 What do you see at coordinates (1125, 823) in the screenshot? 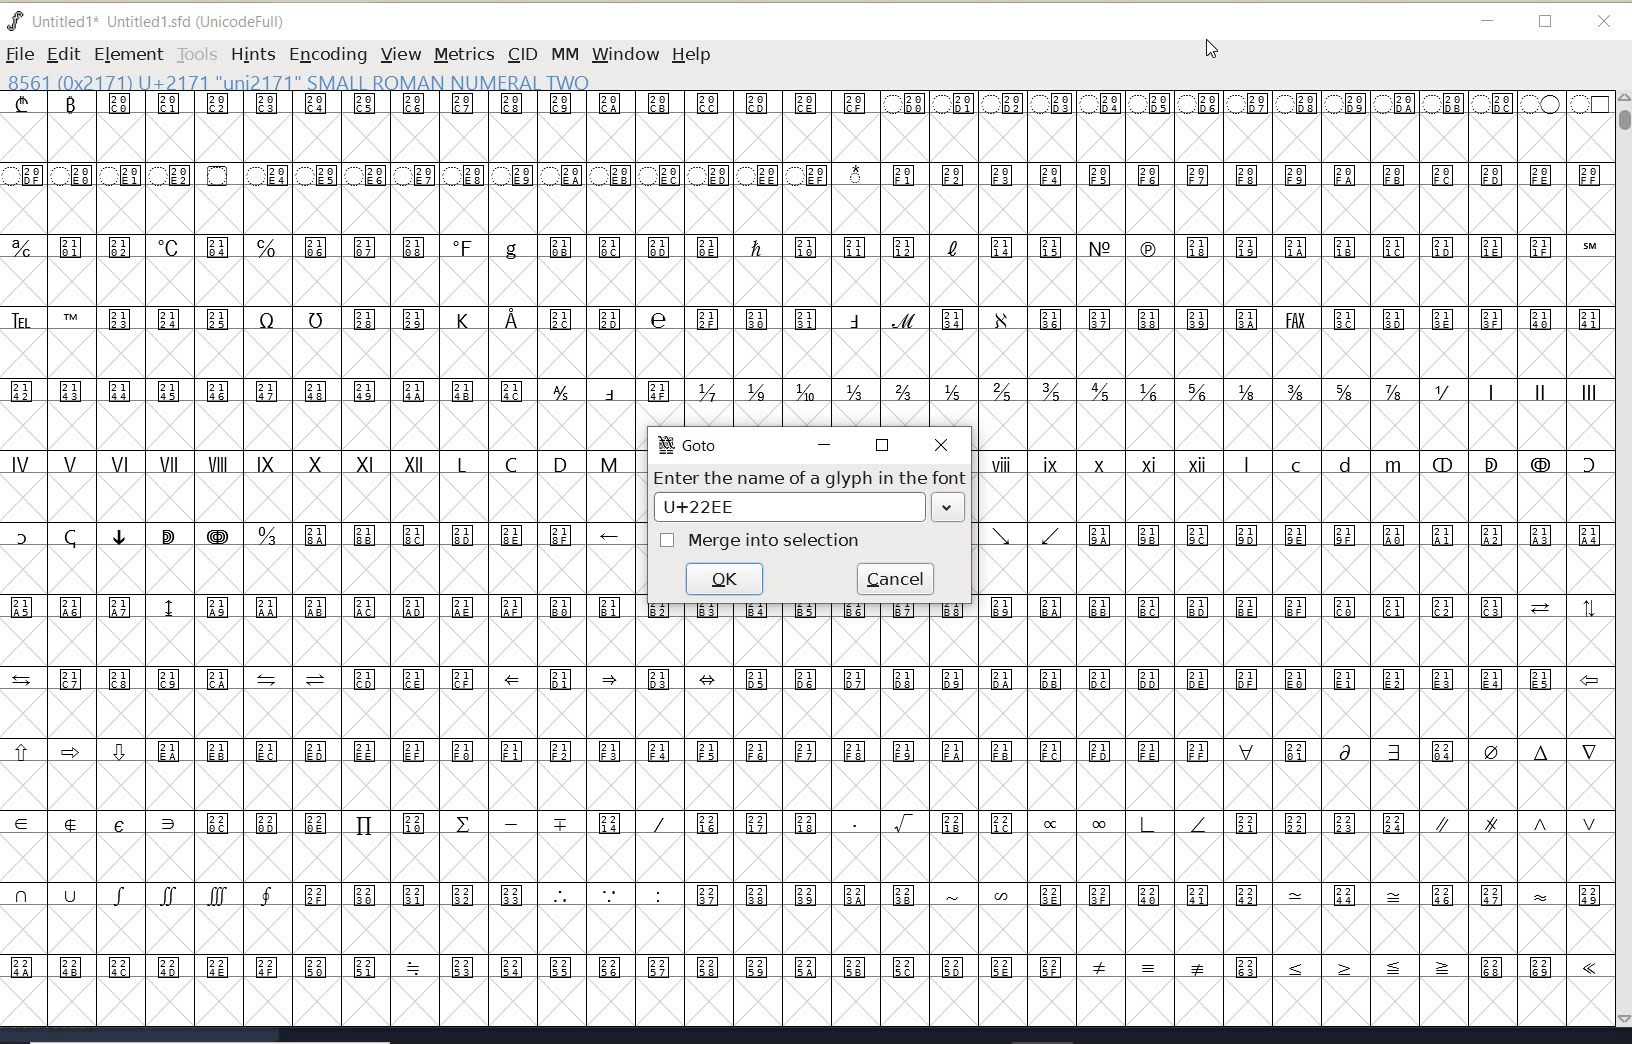
I see `GLYPHY CHARACTERS & NUMBERS` at bounding box center [1125, 823].